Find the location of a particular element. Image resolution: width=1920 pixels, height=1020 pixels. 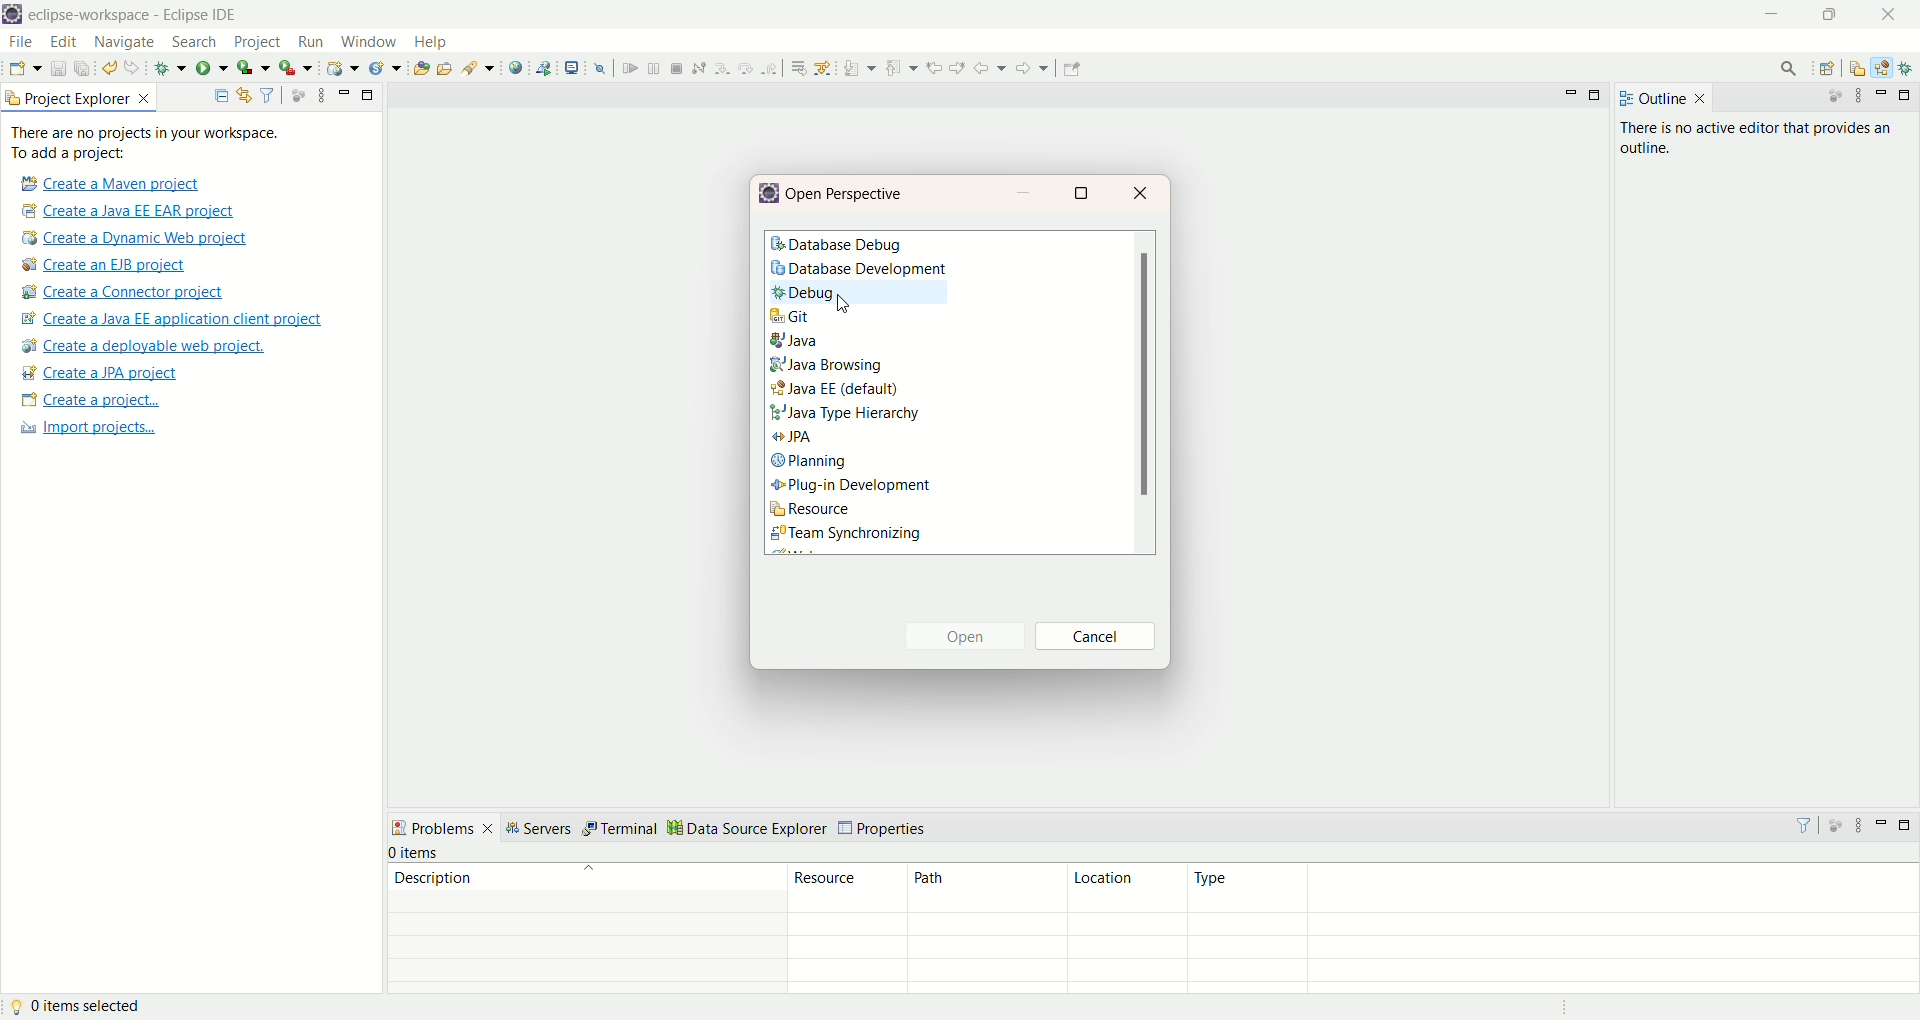

save all is located at coordinates (83, 69).